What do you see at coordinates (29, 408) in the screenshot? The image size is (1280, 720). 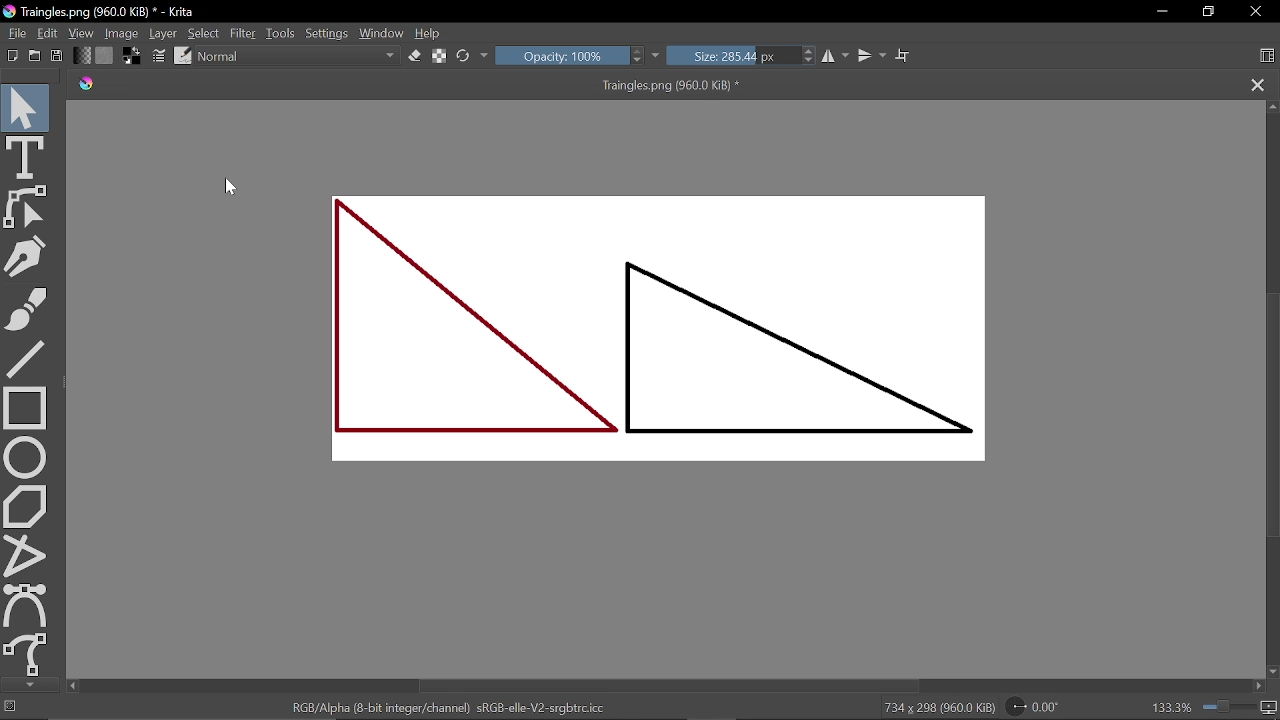 I see `Rectangle tool` at bounding box center [29, 408].